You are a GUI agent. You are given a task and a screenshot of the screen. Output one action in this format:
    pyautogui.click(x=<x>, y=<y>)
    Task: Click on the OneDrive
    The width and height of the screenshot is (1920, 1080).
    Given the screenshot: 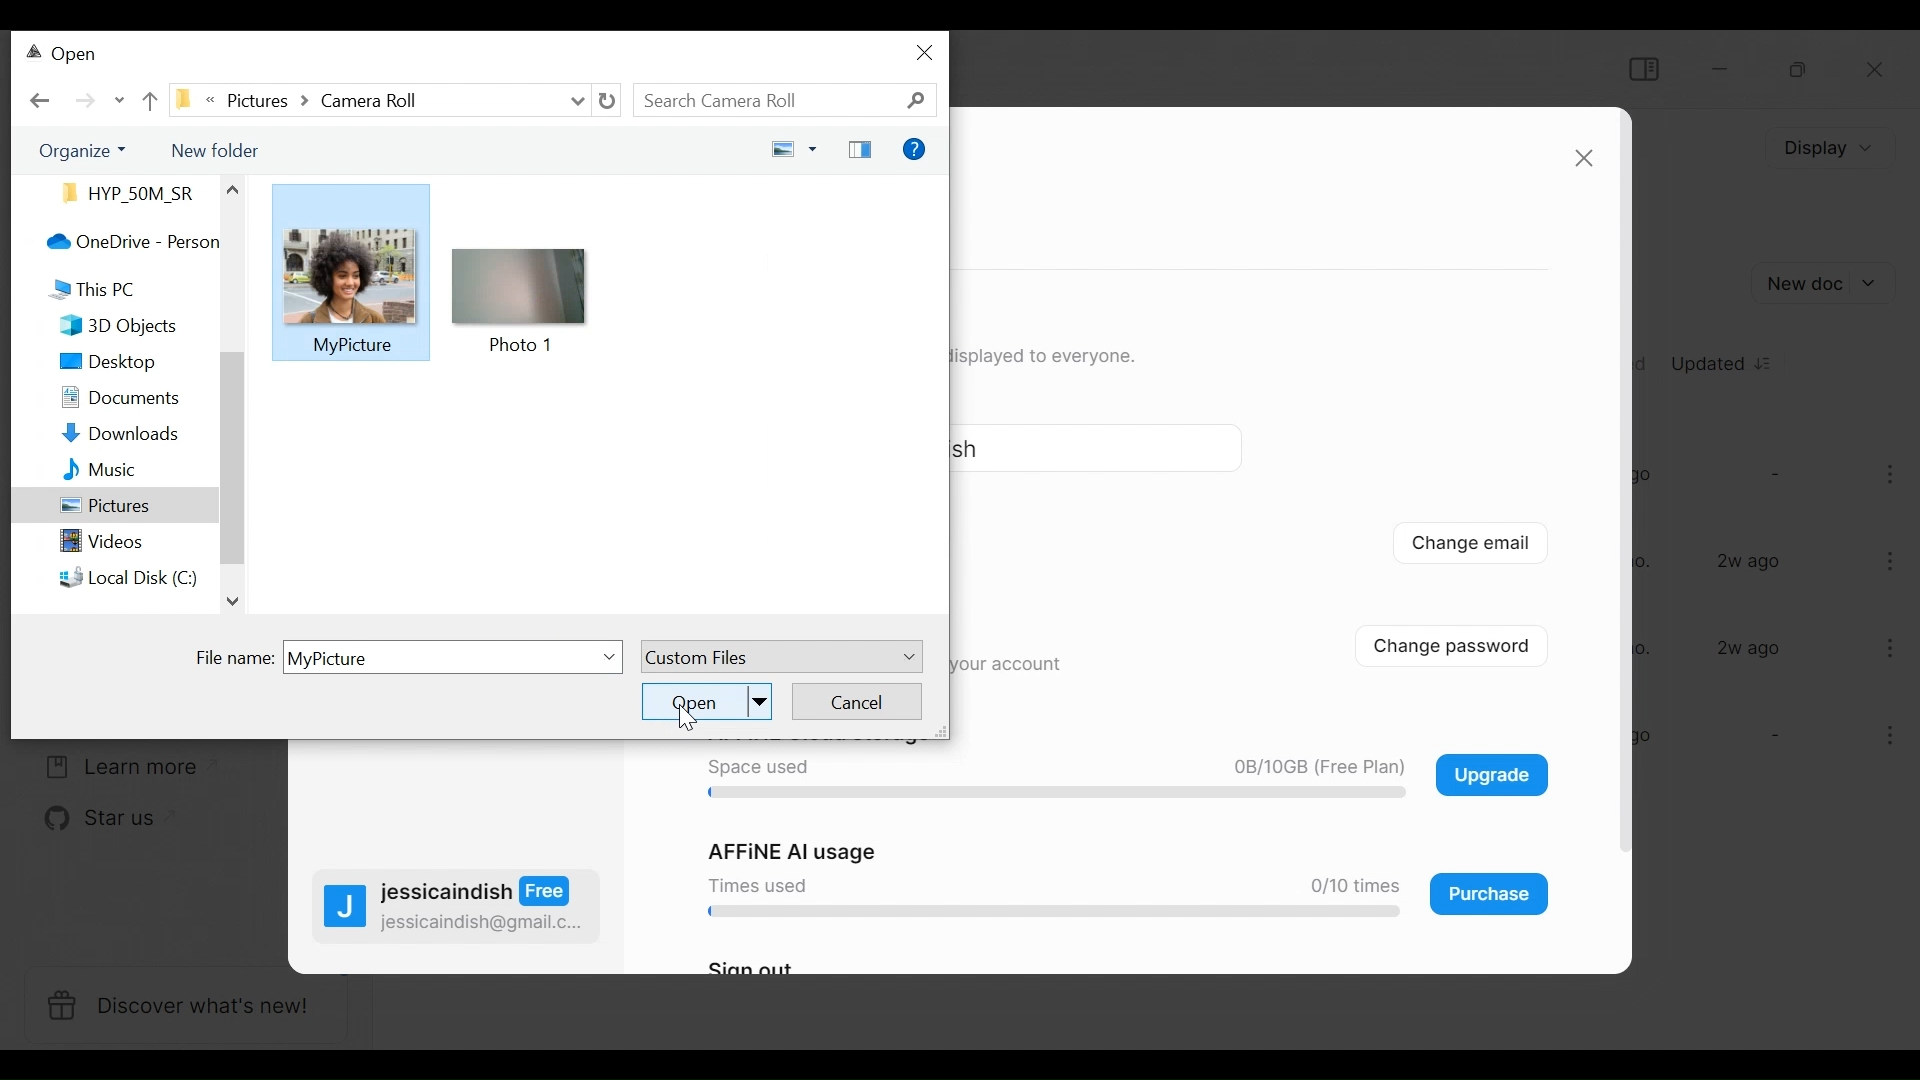 What is the action you would take?
    pyautogui.click(x=115, y=241)
    